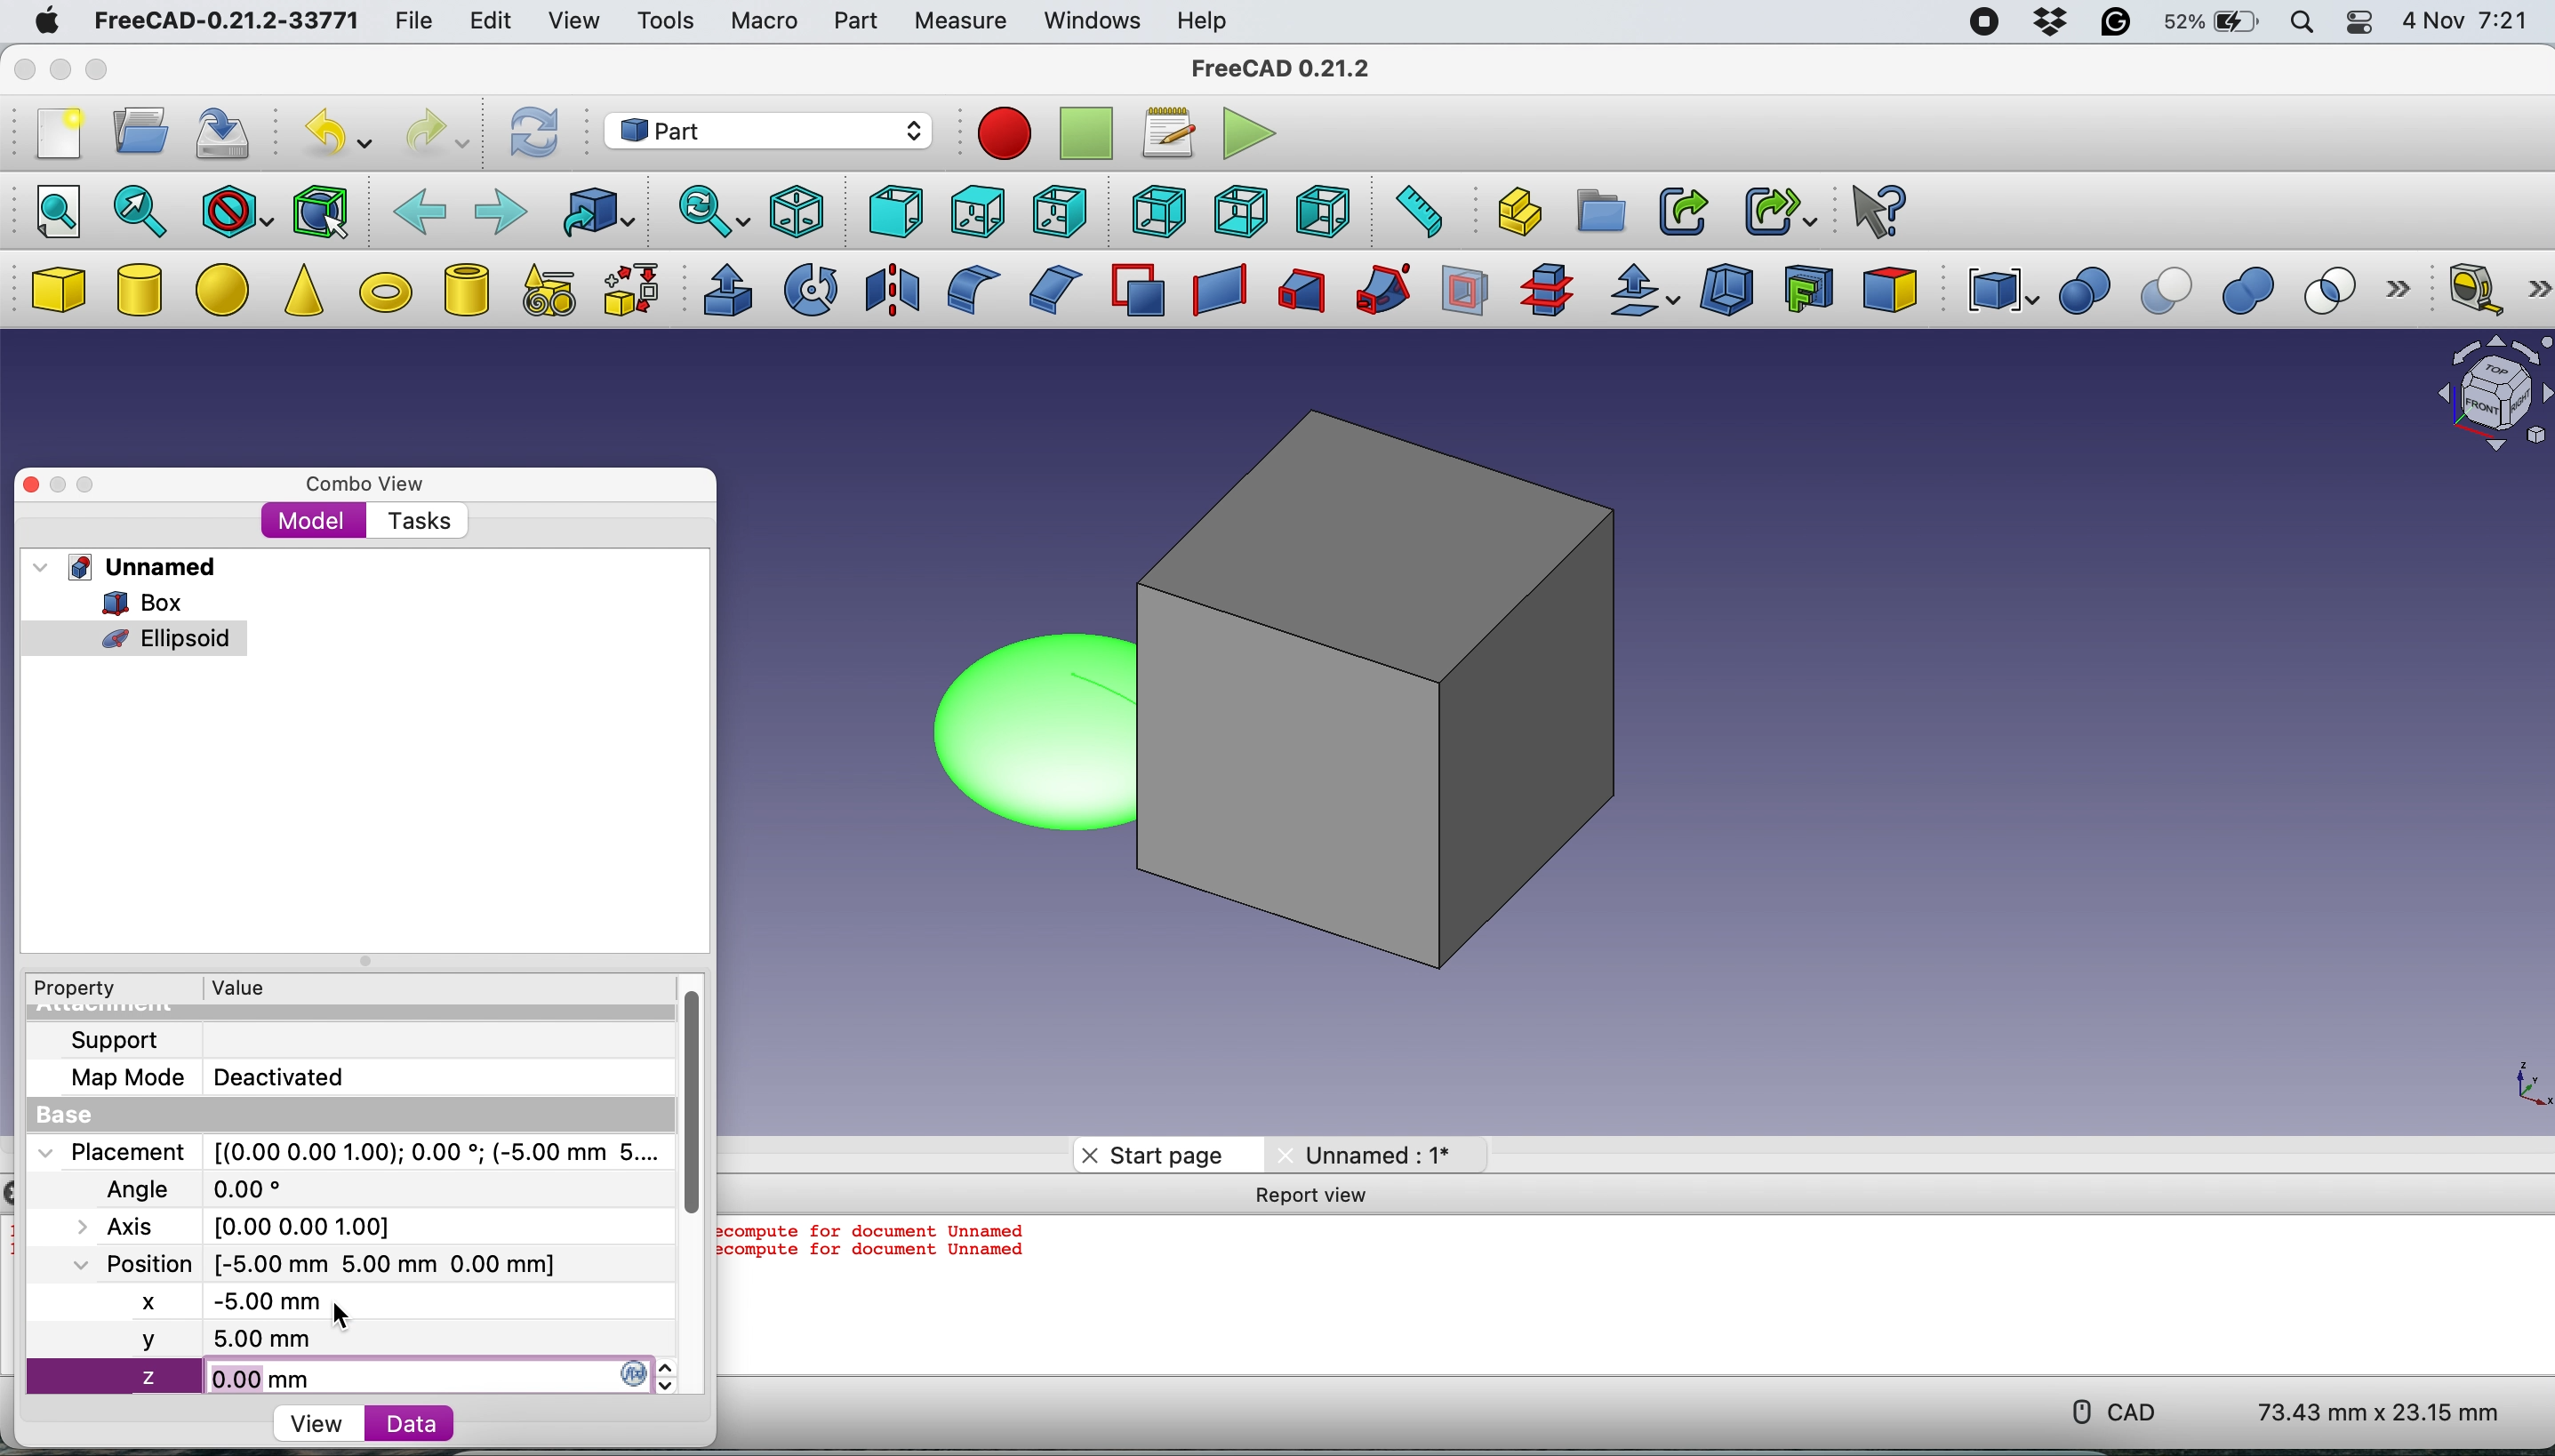 This screenshot has width=2555, height=1456. Describe the element at coordinates (2360, 23) in the screenshot. I see `control center` at that location.